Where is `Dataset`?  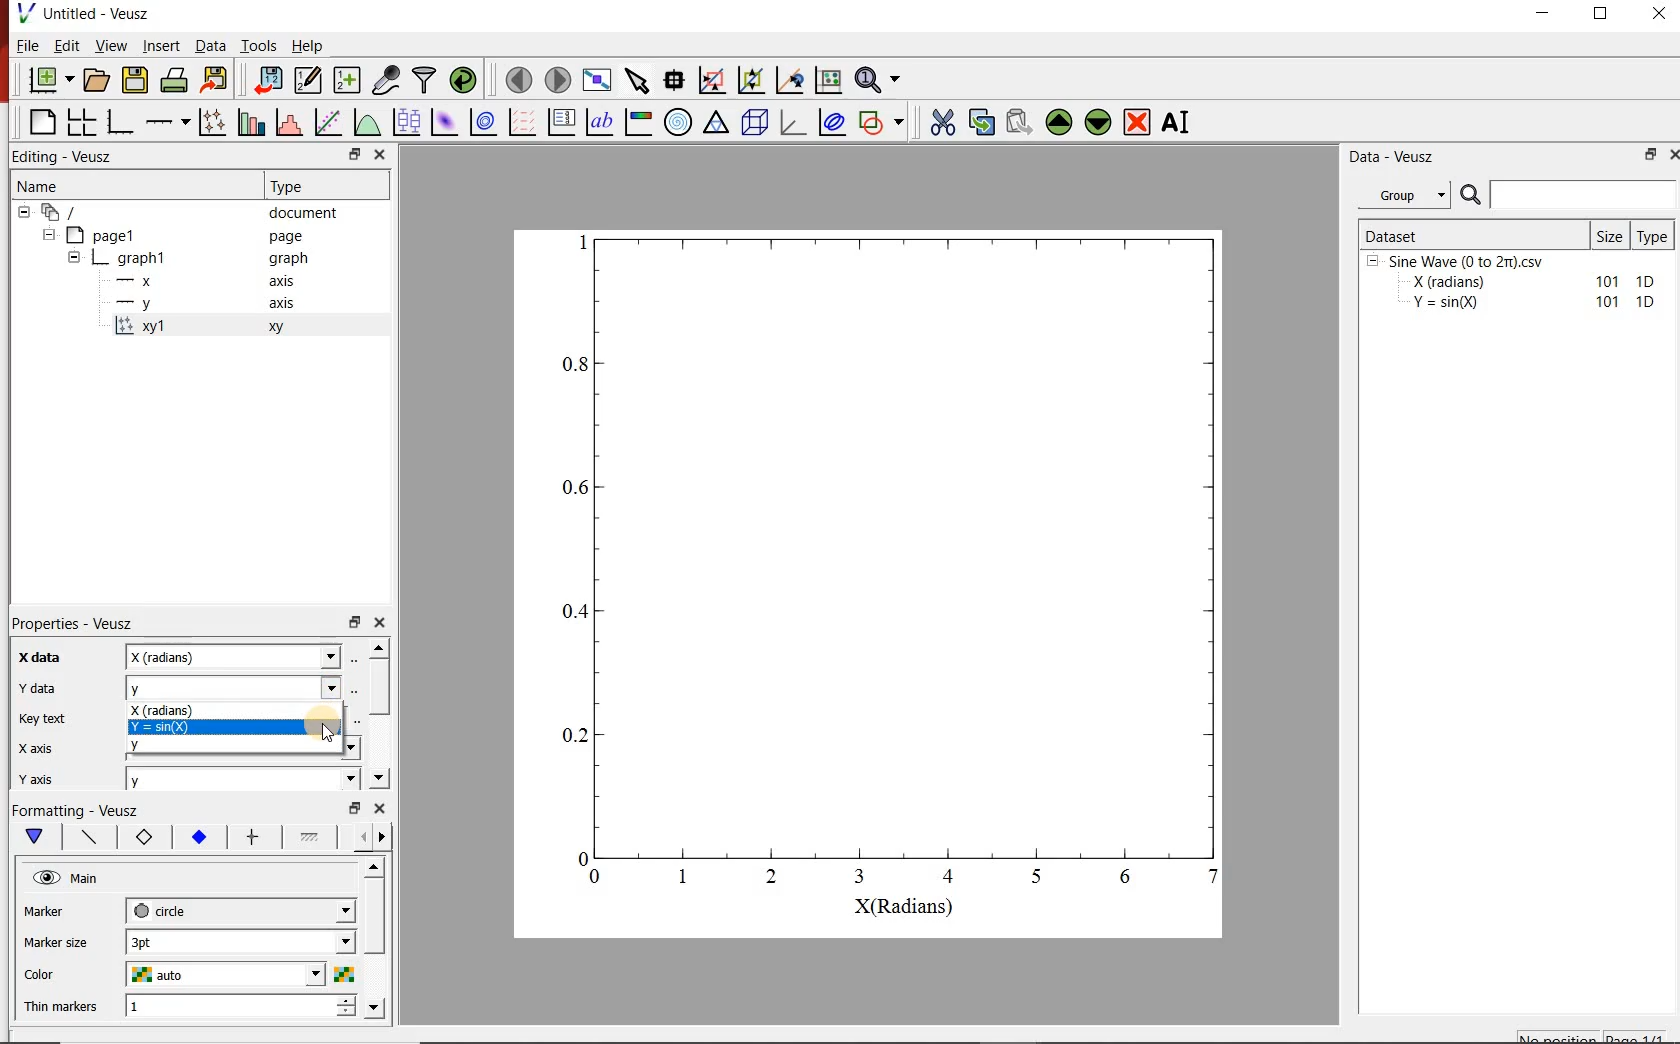
Dataset is located at coordinates (1472, 234).